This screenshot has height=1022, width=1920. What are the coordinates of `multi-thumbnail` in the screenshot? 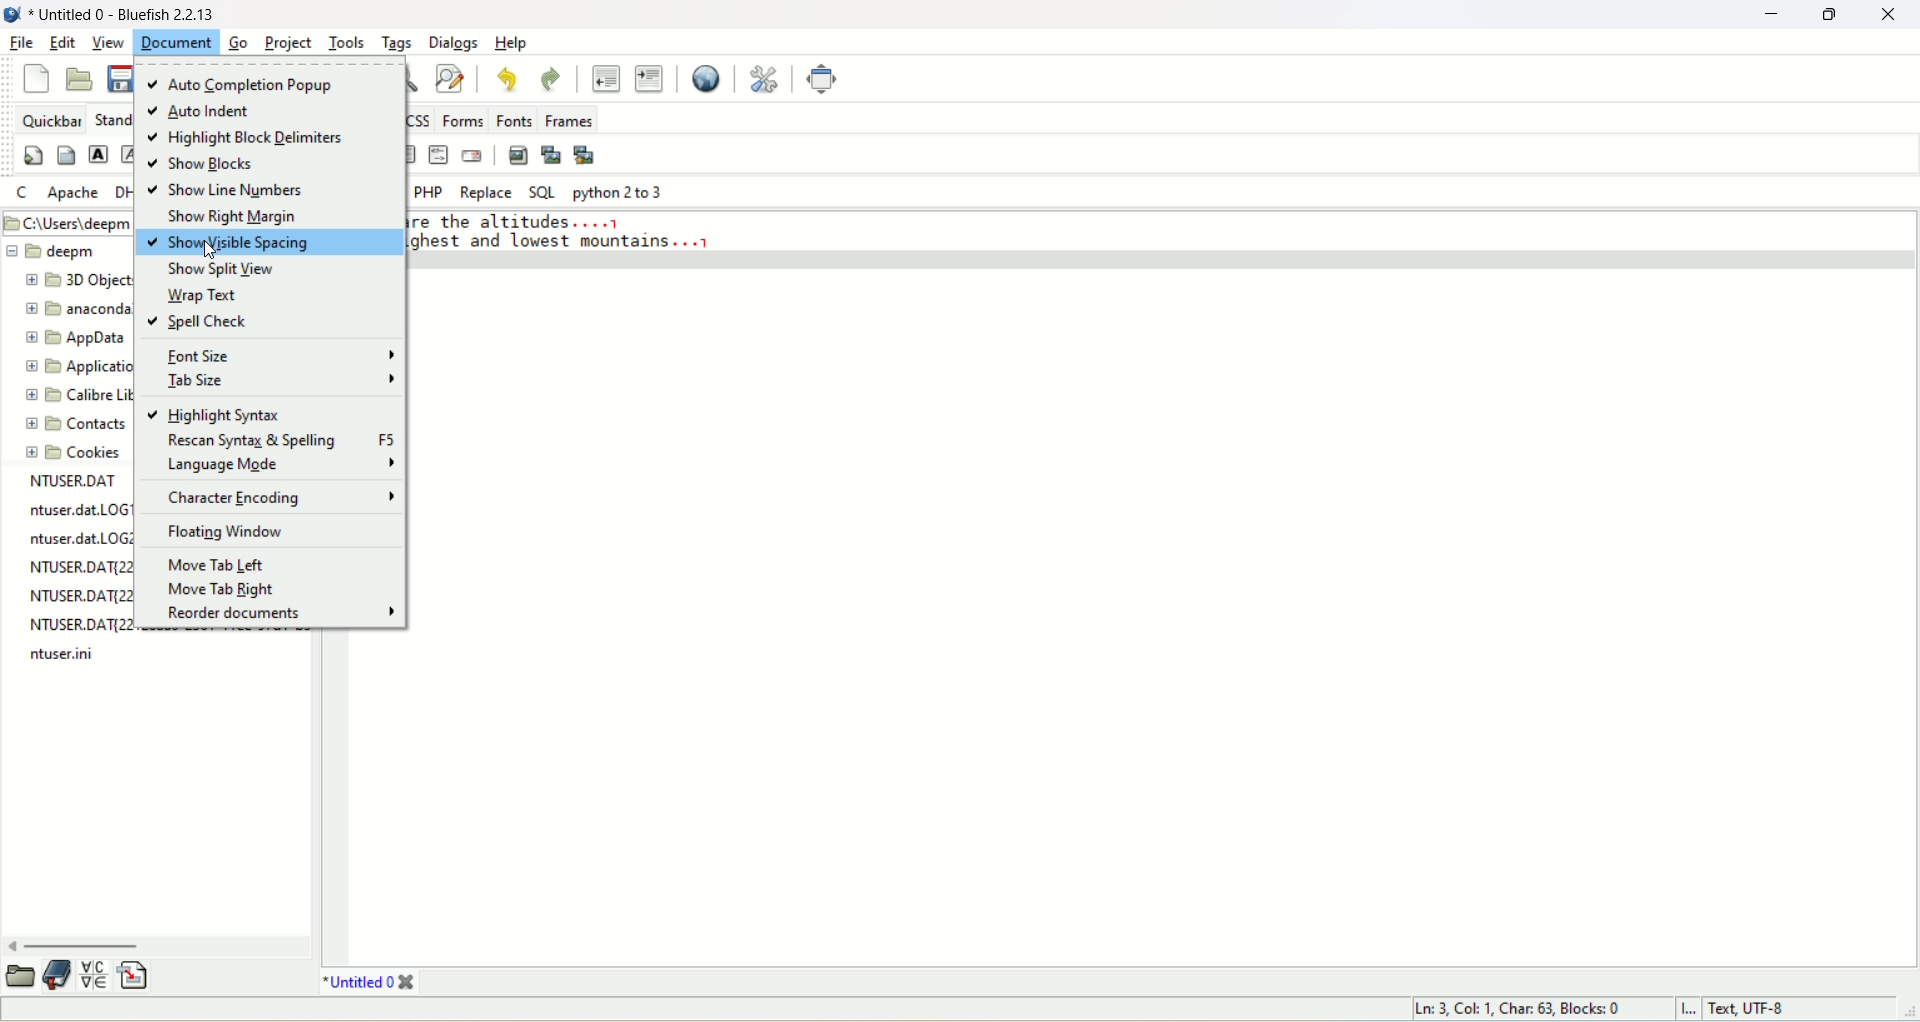 It's located at (584, 154).